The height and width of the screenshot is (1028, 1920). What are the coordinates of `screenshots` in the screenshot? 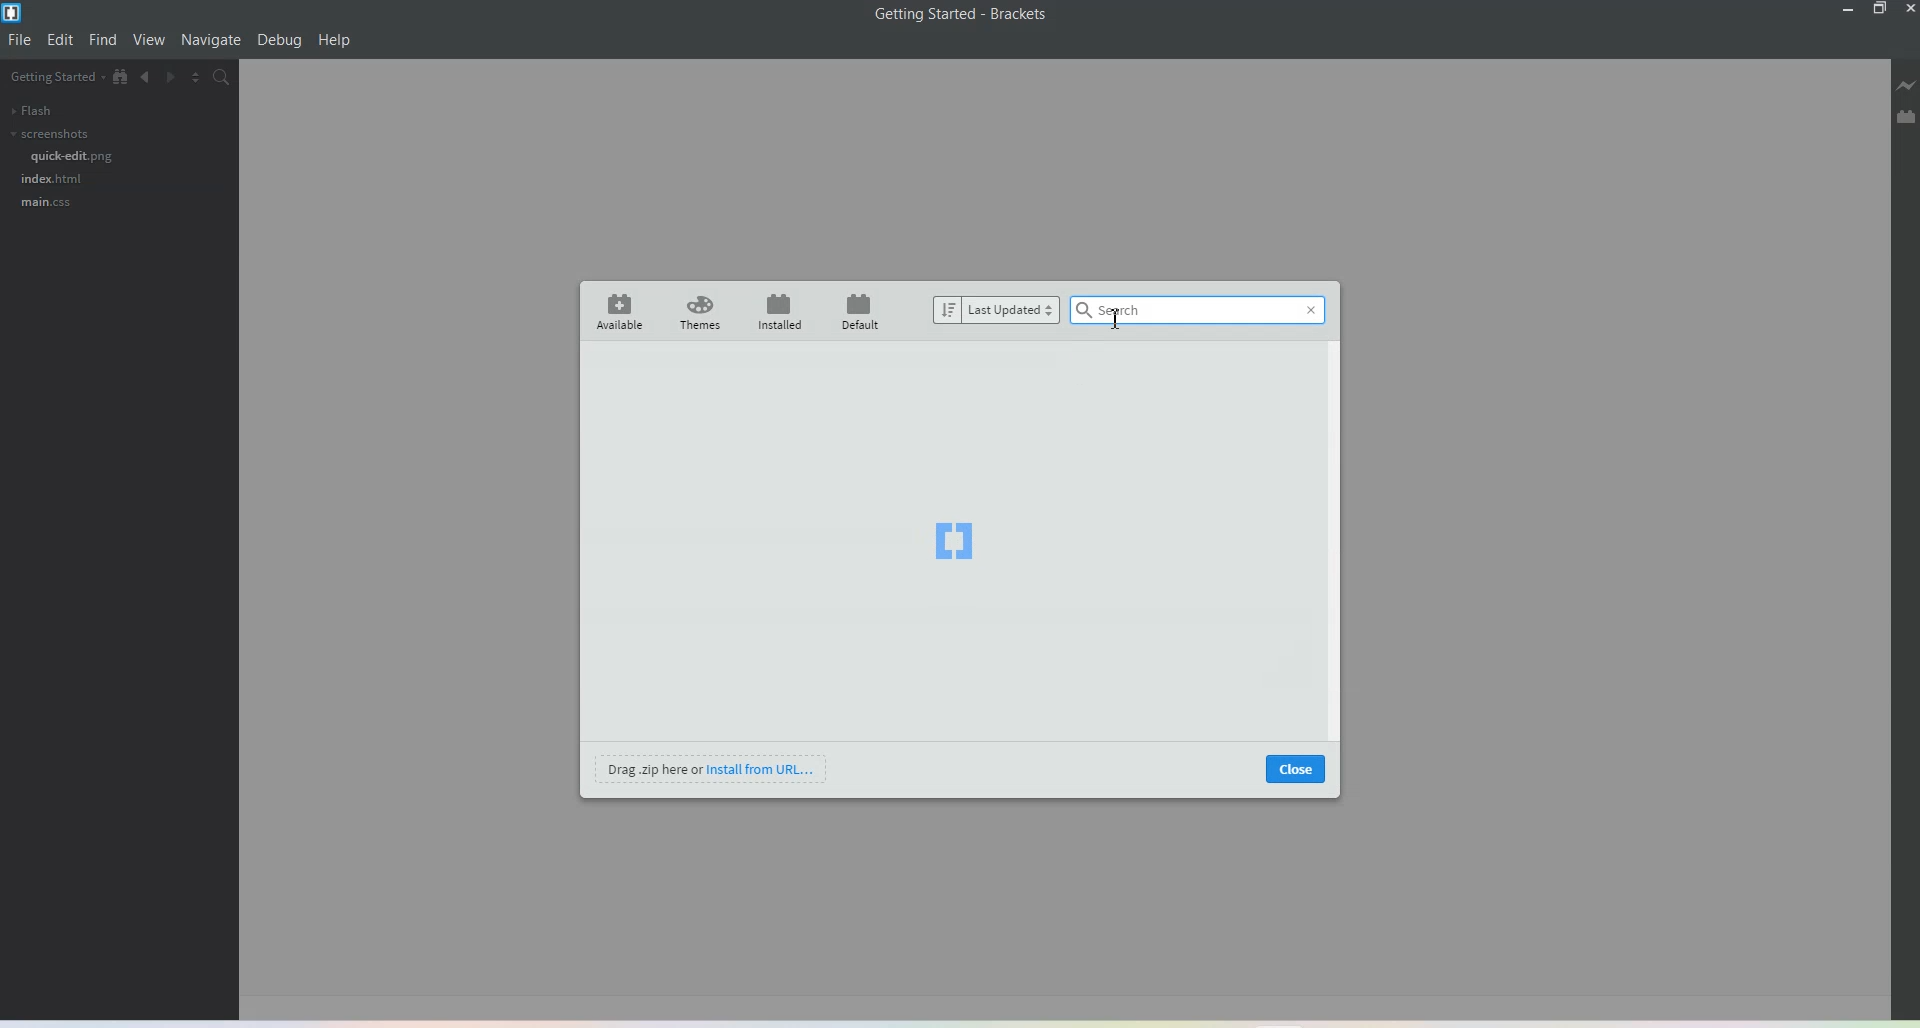 It's located at (48, 134).